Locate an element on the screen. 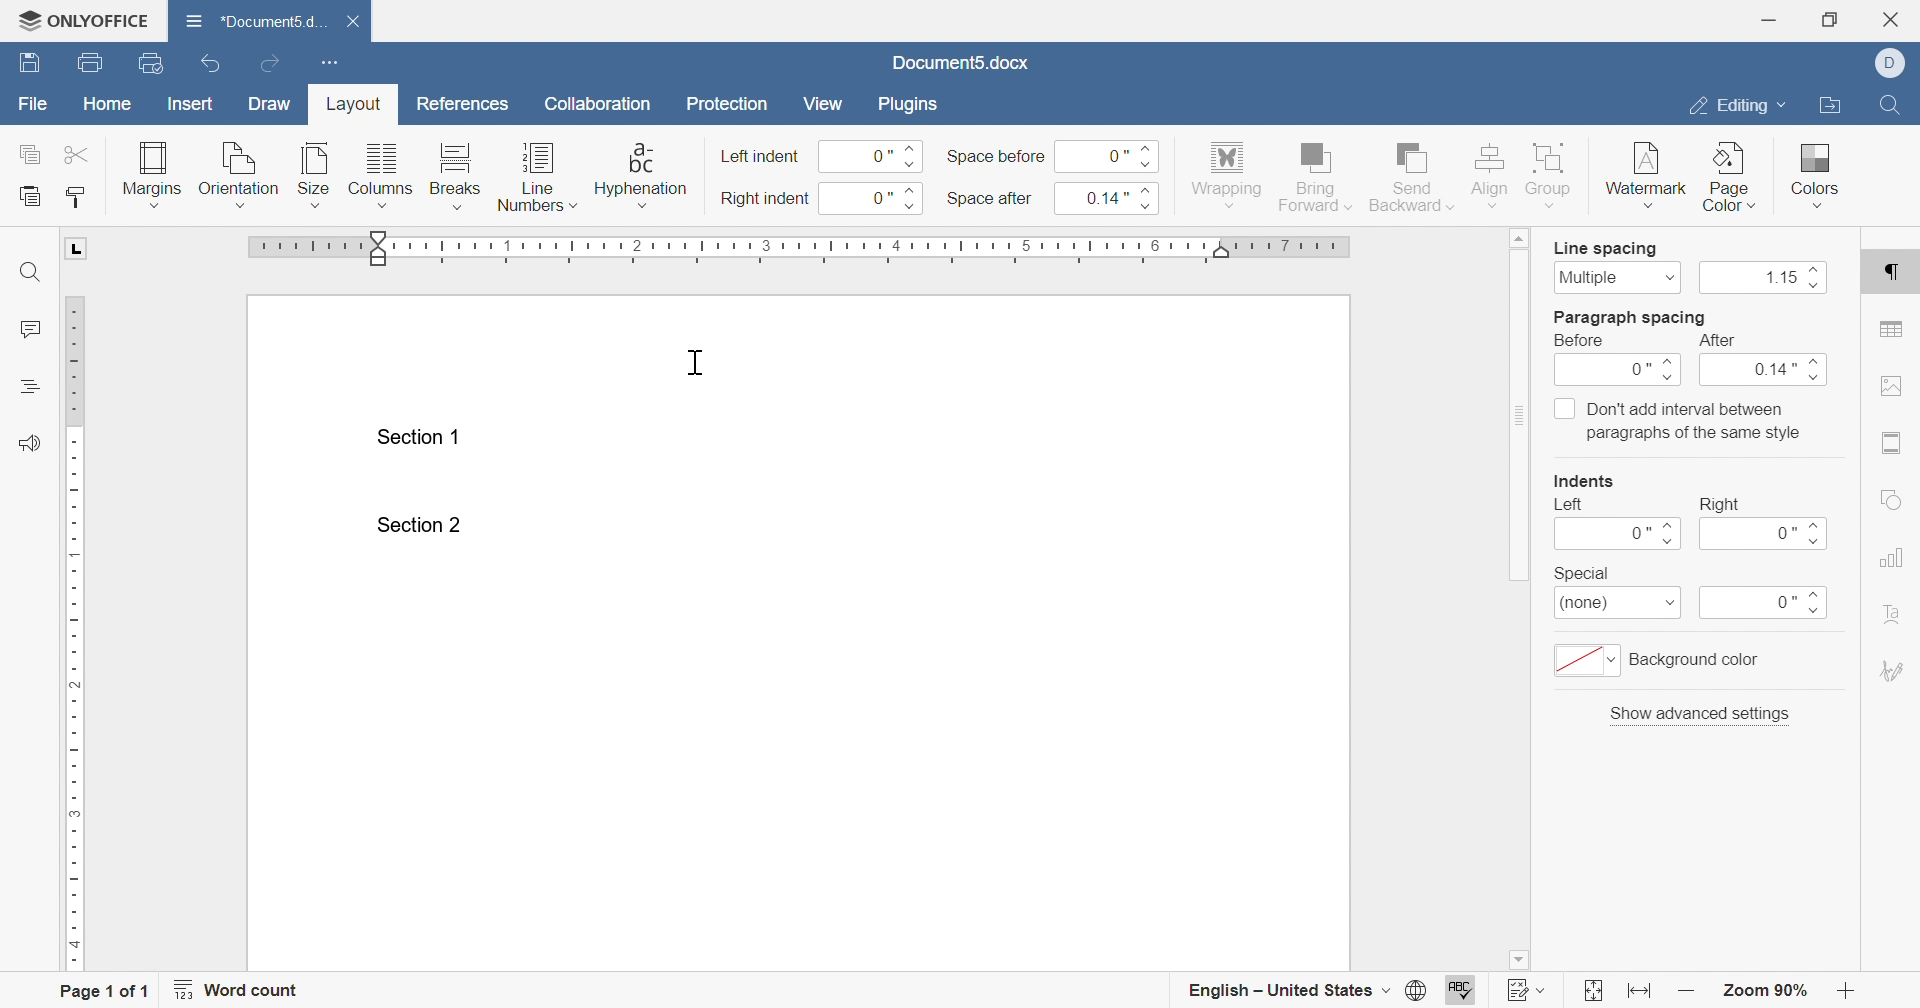 The image size is (1920, 1008). ruler is located at coordinates (797, 251).